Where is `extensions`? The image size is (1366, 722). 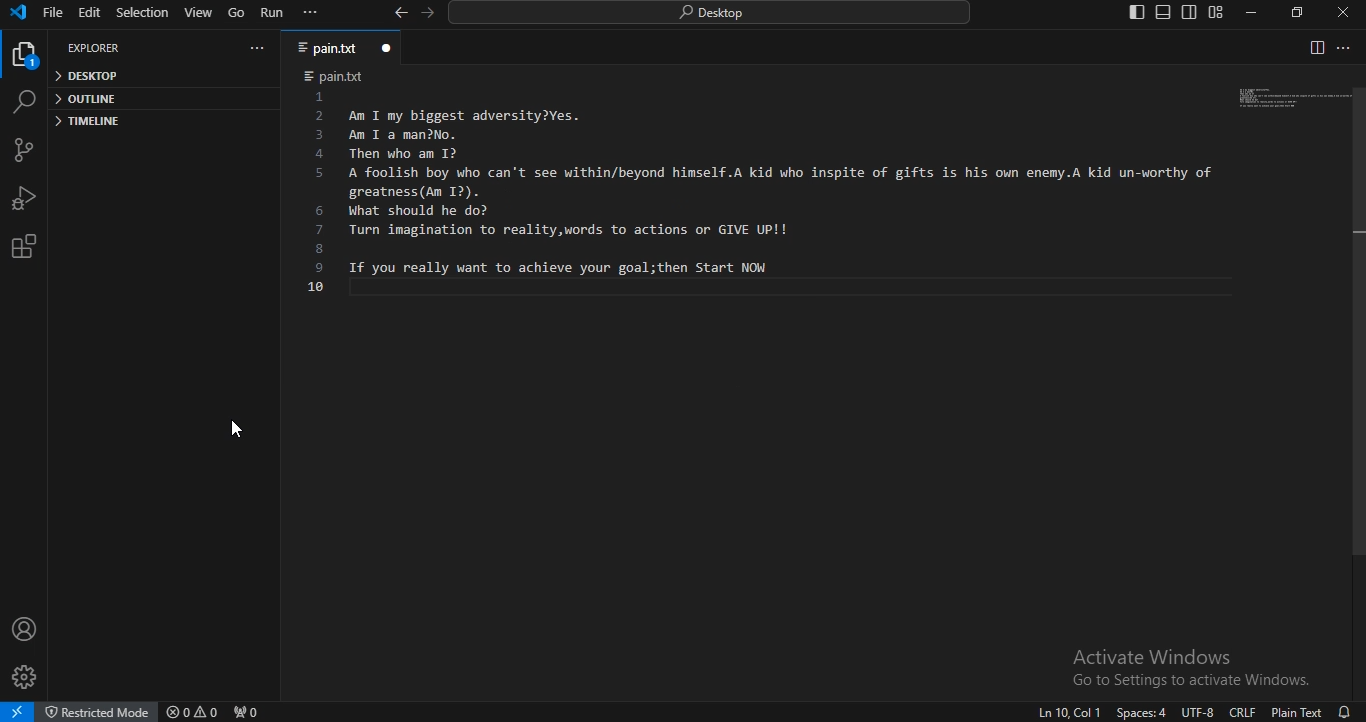
extensions is located at coordinates (20, 249).